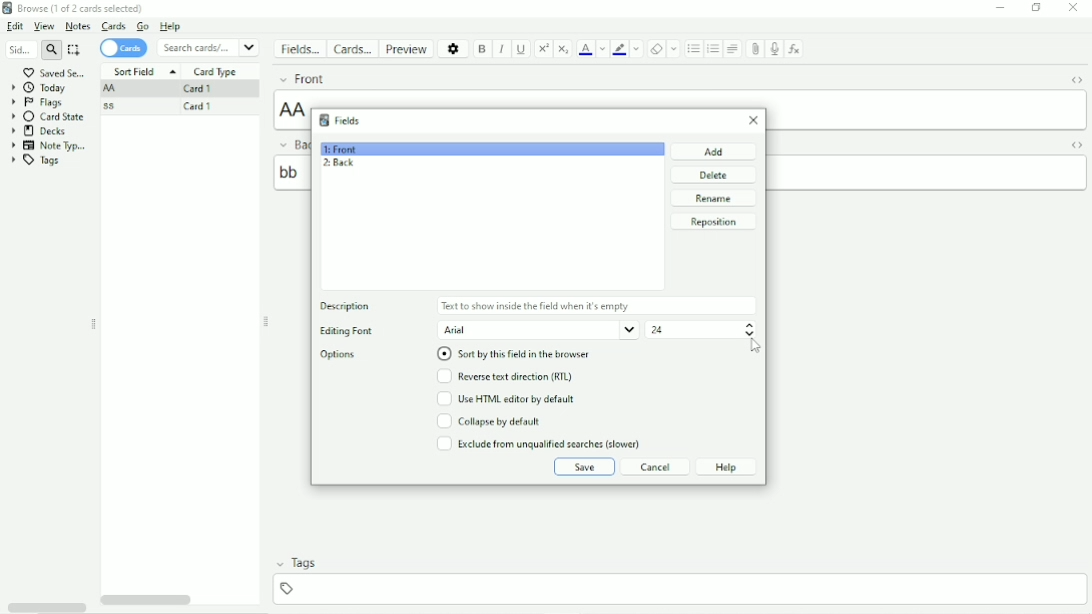 The height and width of the screenshot is (614, 1092). What do you see at coordinates (926, 109) in the screenshot?
I see `AA` at bounding box center [926, 109].